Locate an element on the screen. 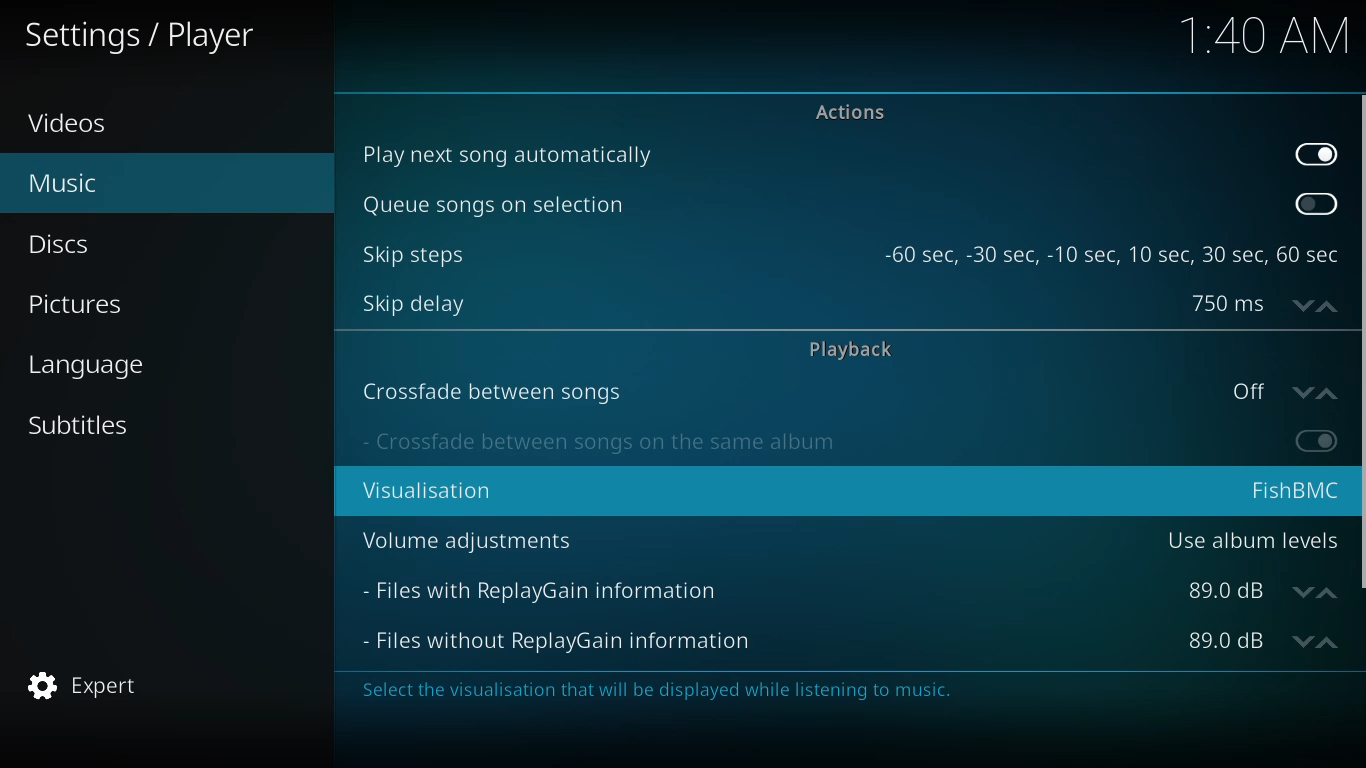  skip delay is located at coordinates (414, 302).